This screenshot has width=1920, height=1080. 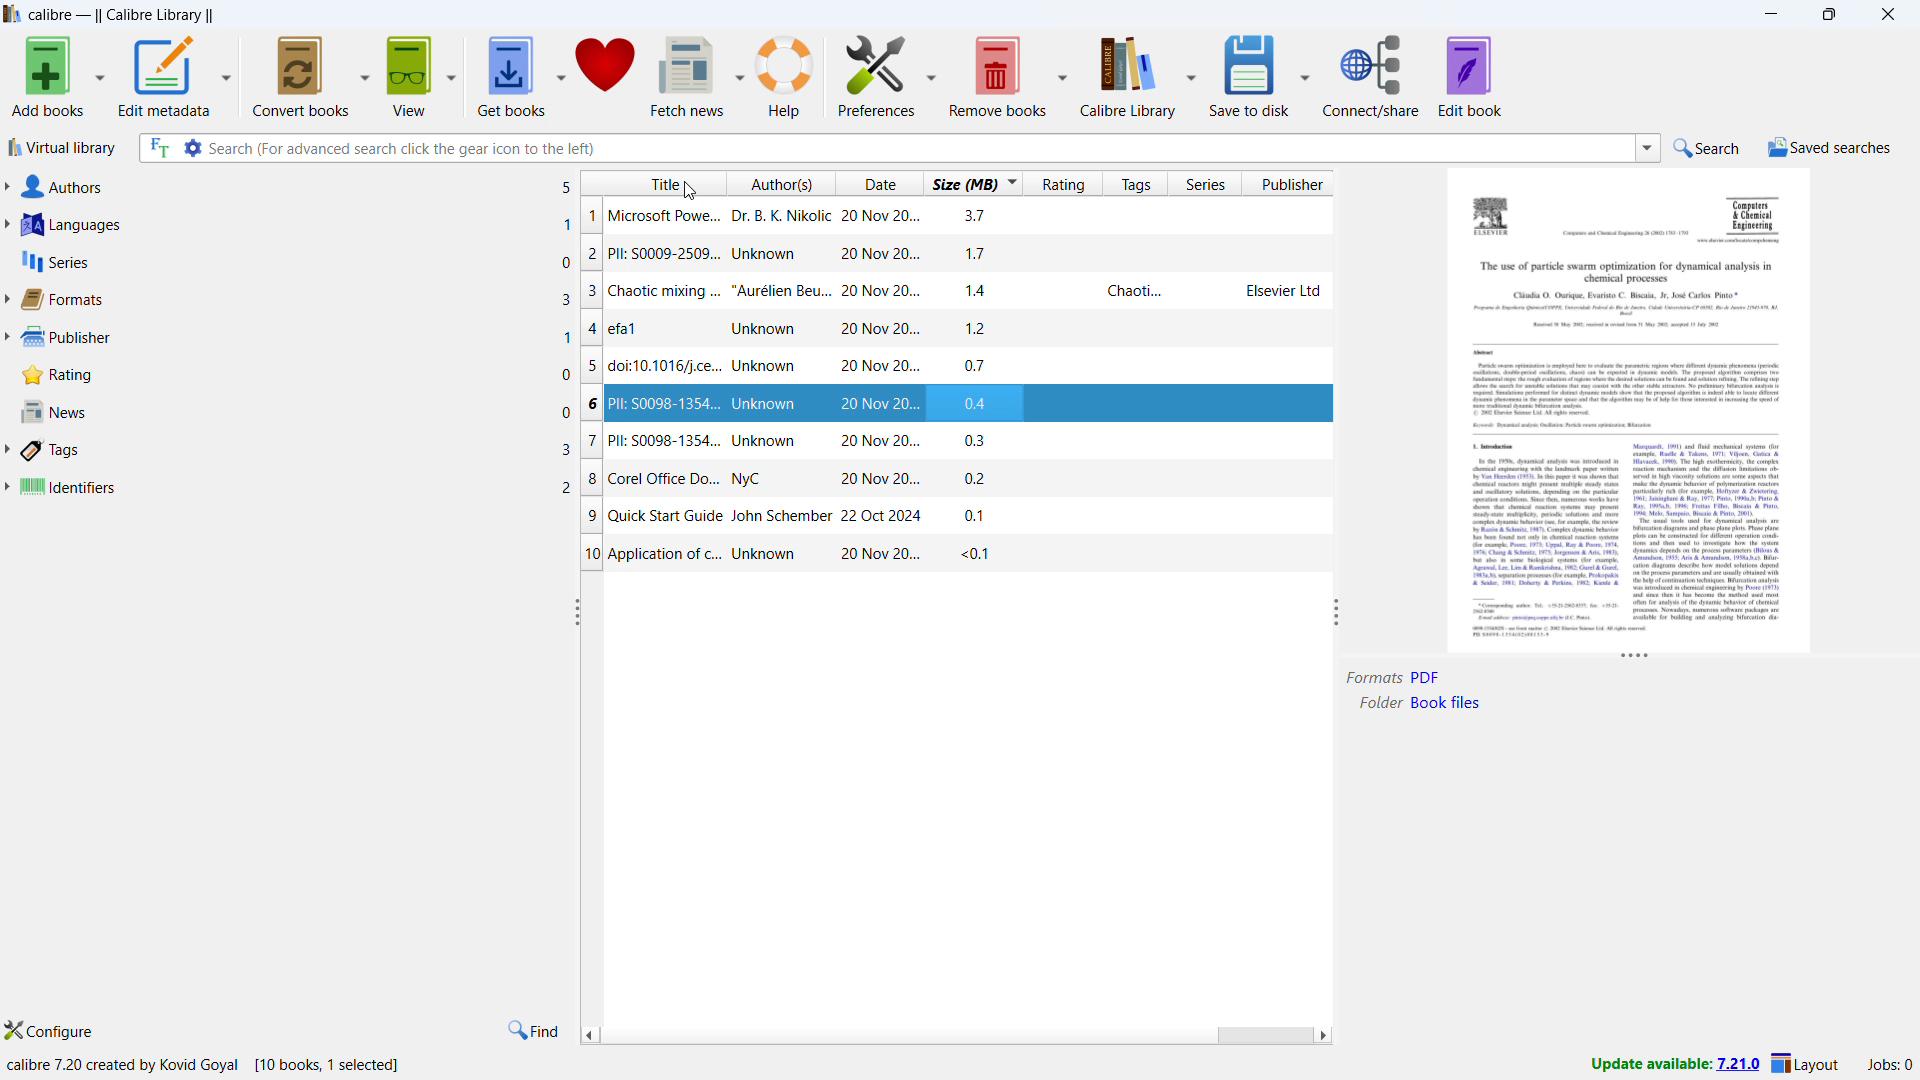 I want to click on edit book, so click(x=1472, y=76).